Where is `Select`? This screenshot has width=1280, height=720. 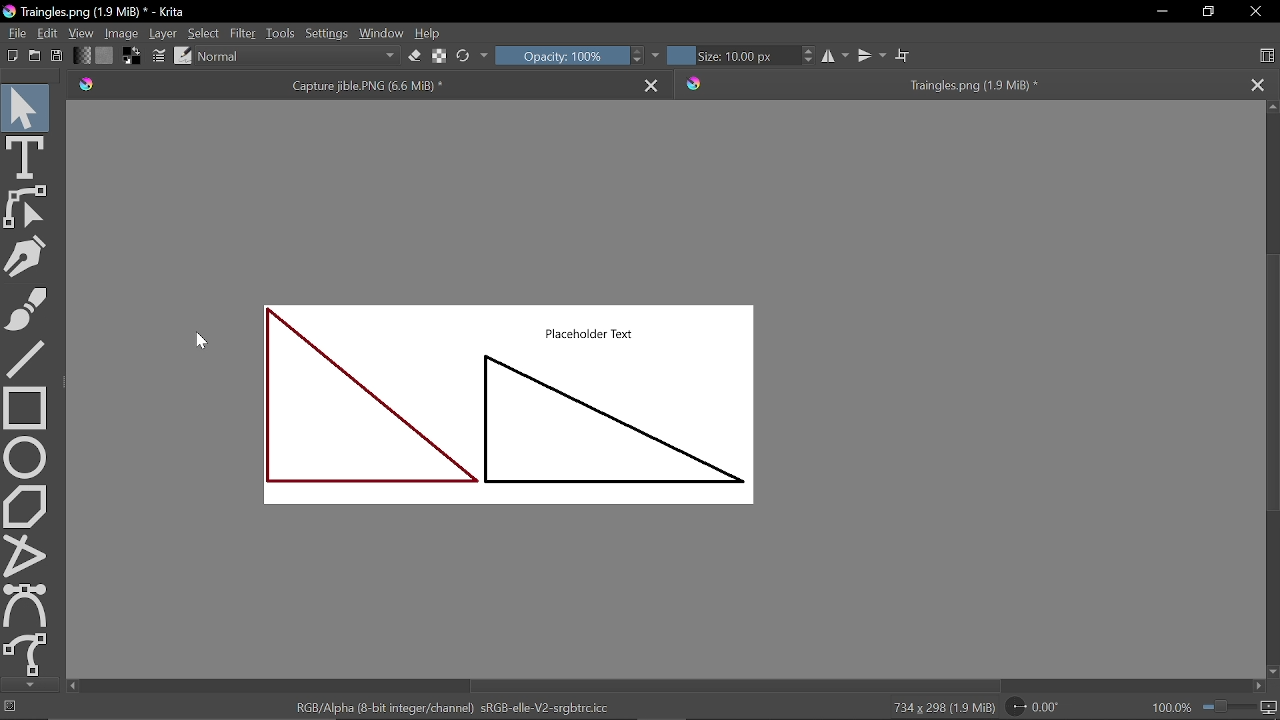
Select is located at coordinates (203, 33).